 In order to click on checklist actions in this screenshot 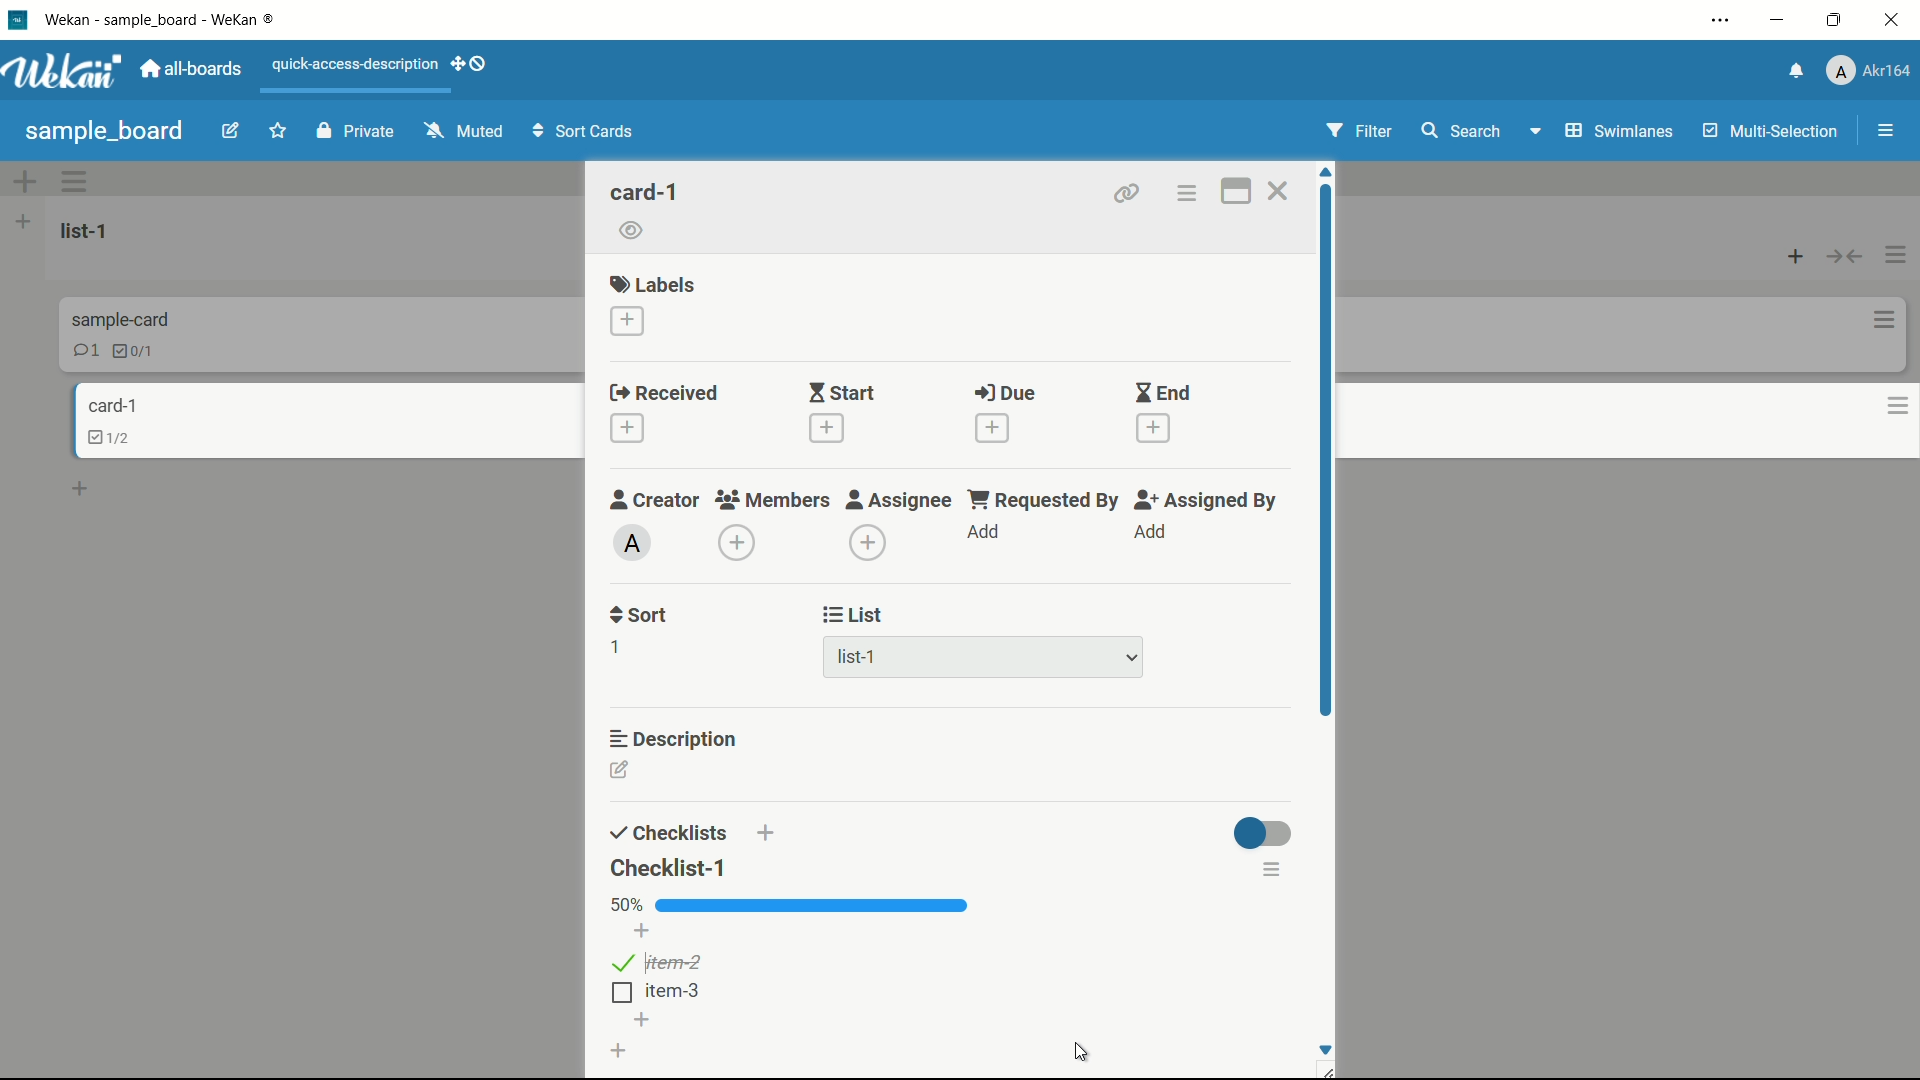, I will do `click(1273, 868)`.